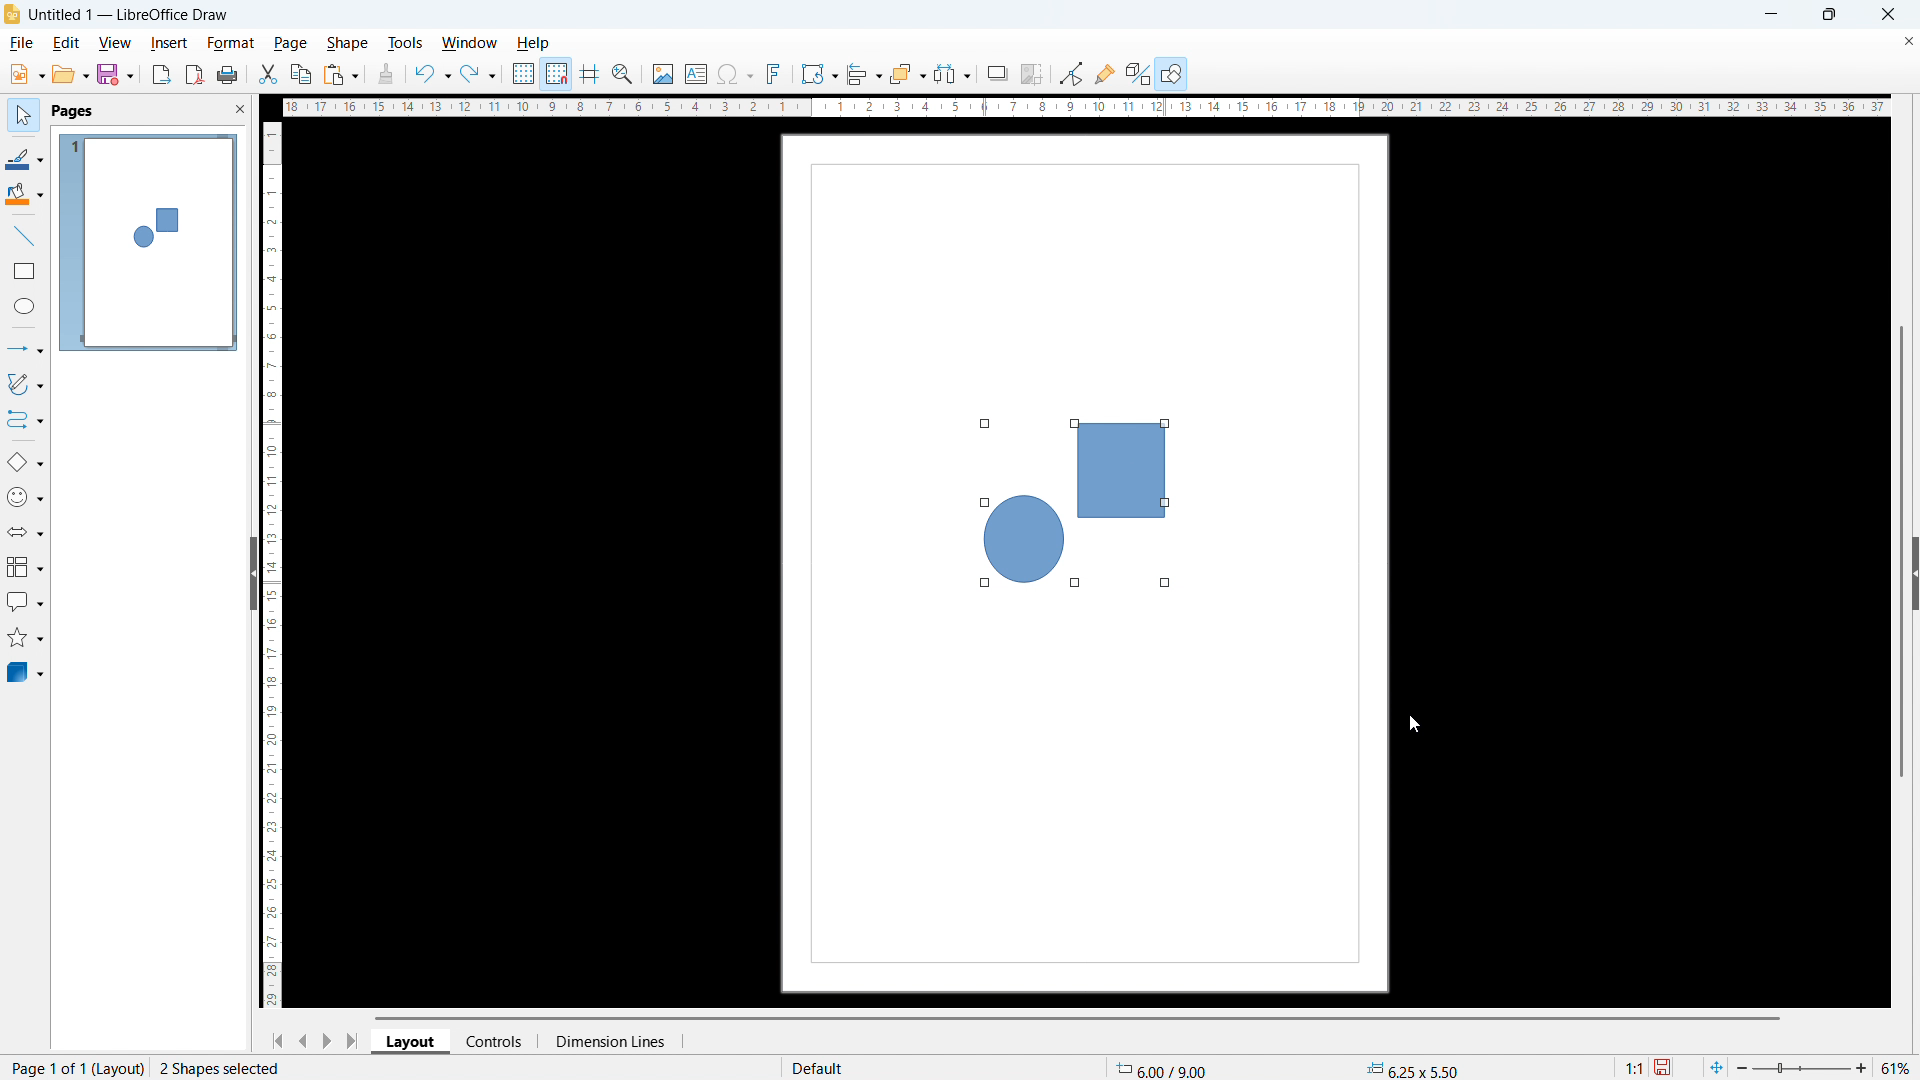 The image size is (1920, 1080). I want to click on print, so click(230, 75).